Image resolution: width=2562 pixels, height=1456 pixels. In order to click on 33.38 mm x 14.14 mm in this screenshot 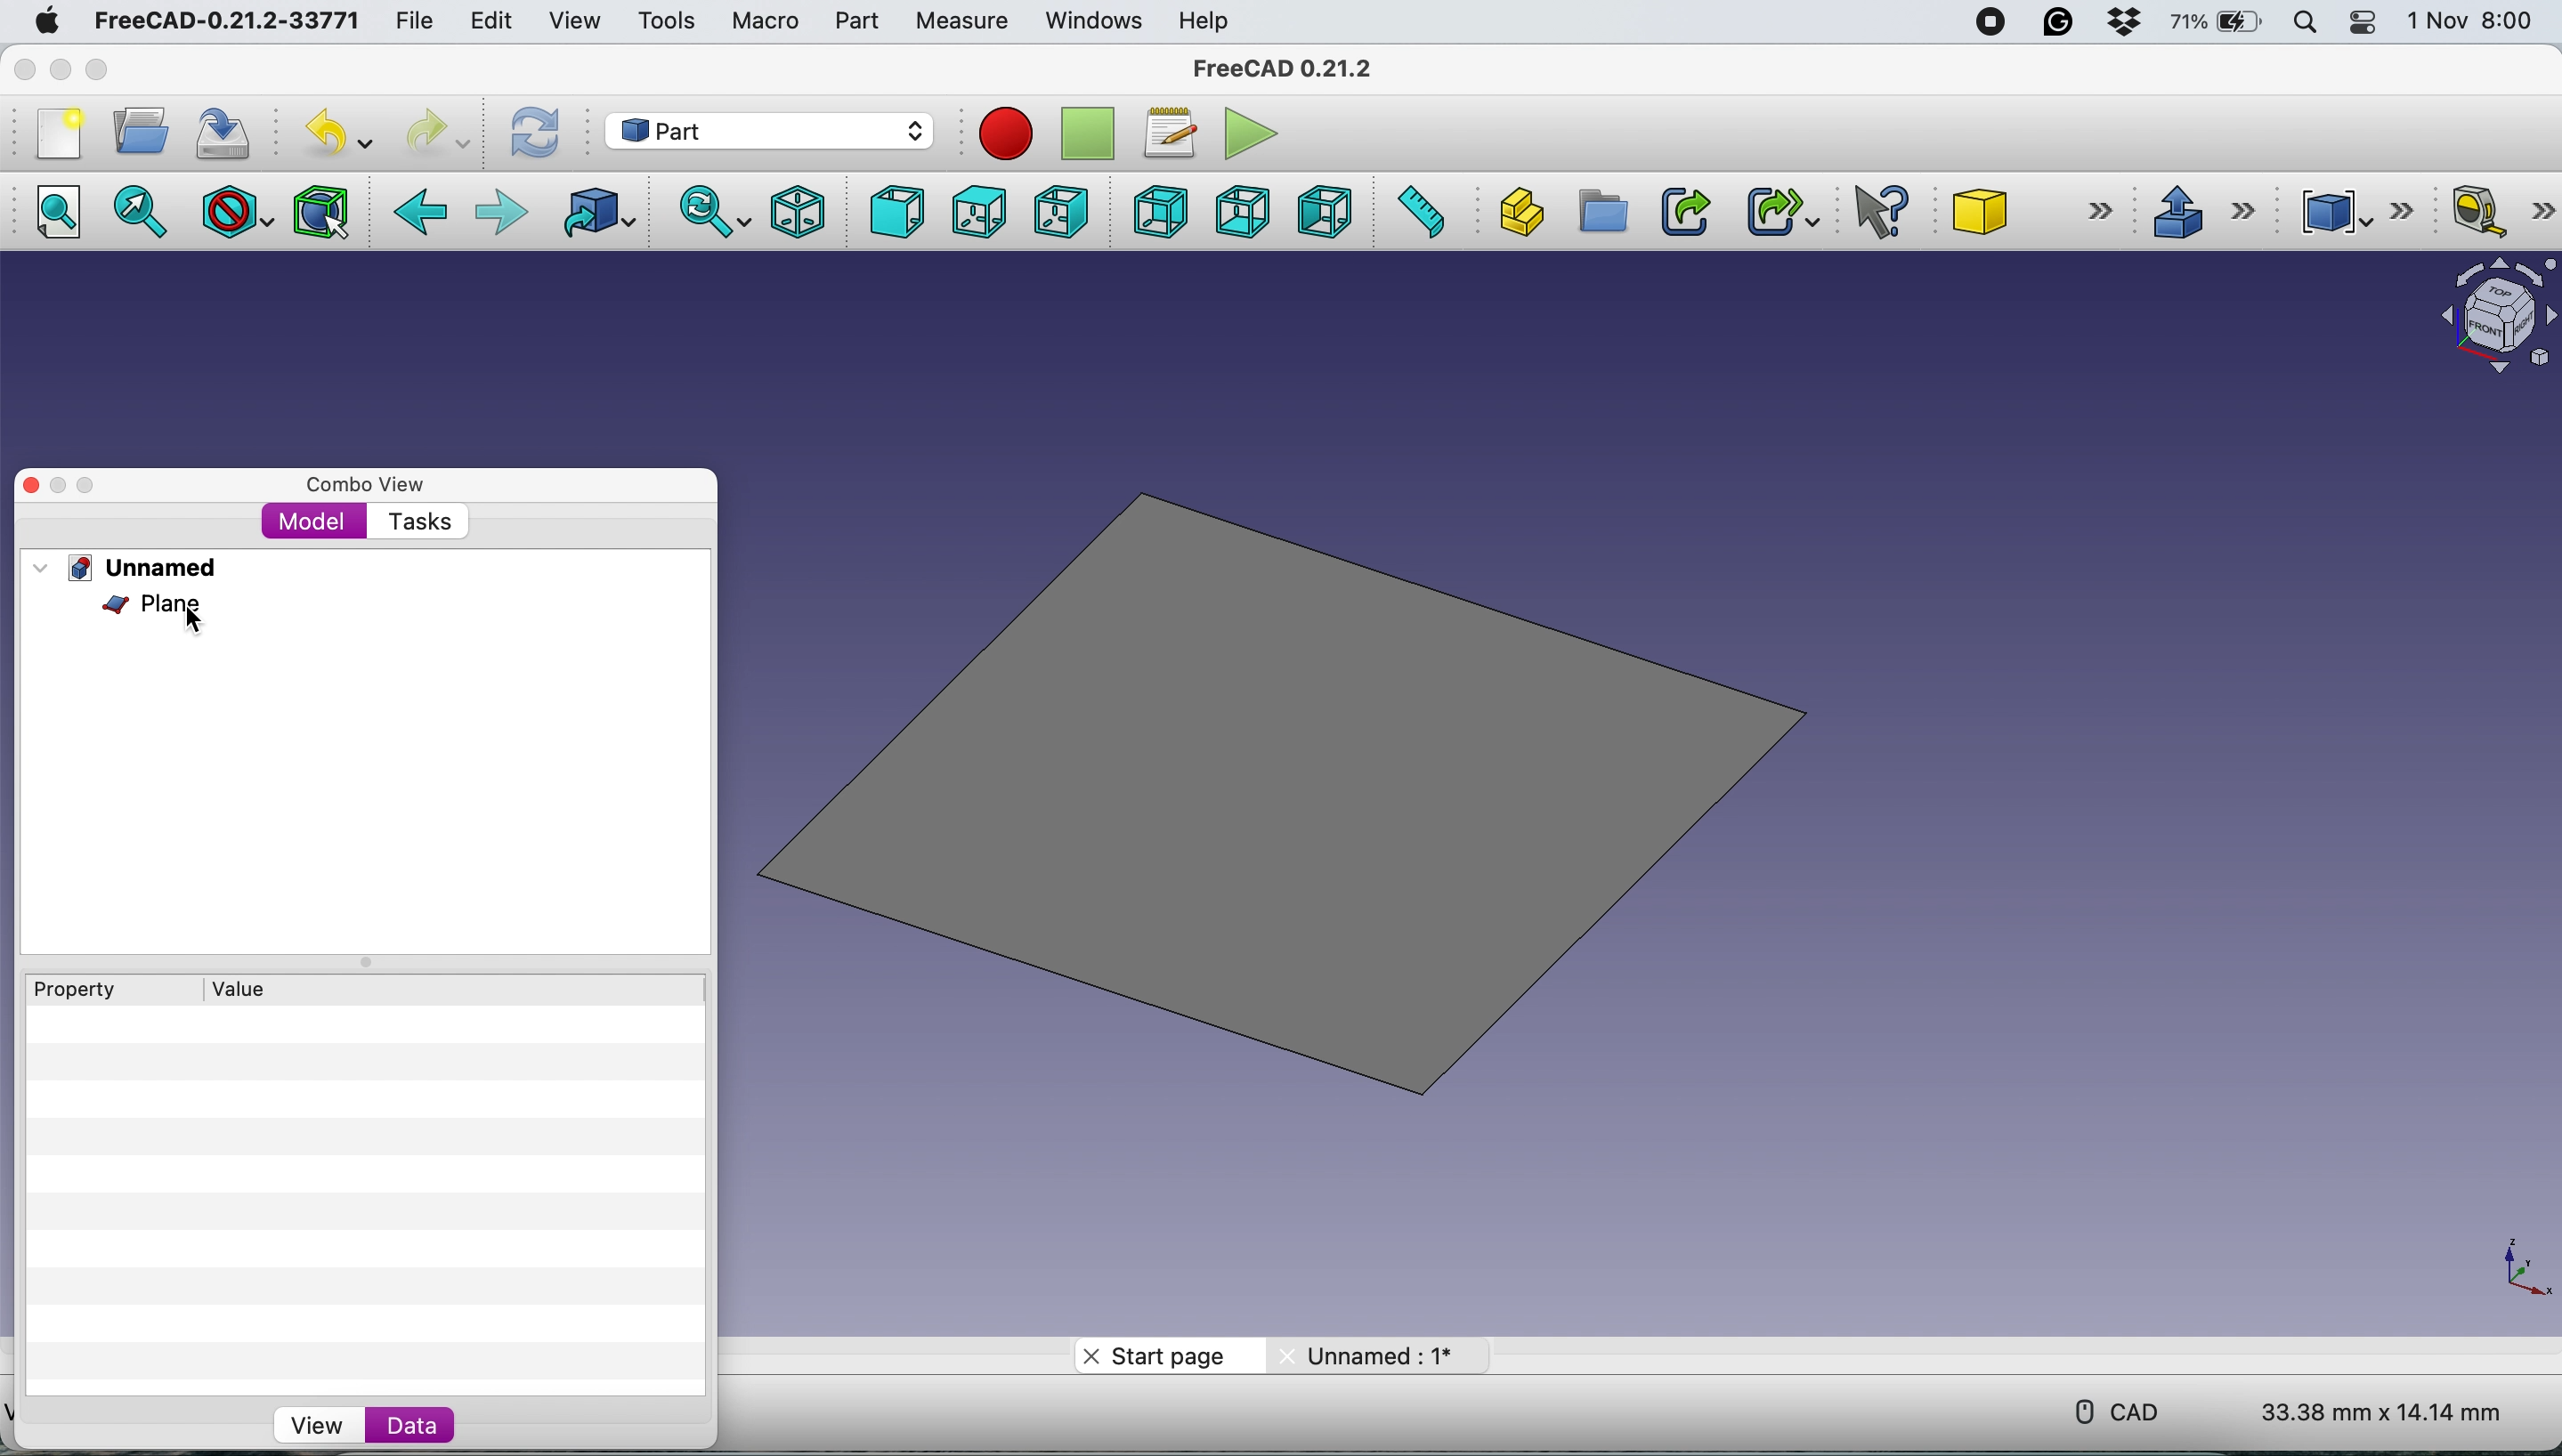, I will do `click(2389, 1414)`.